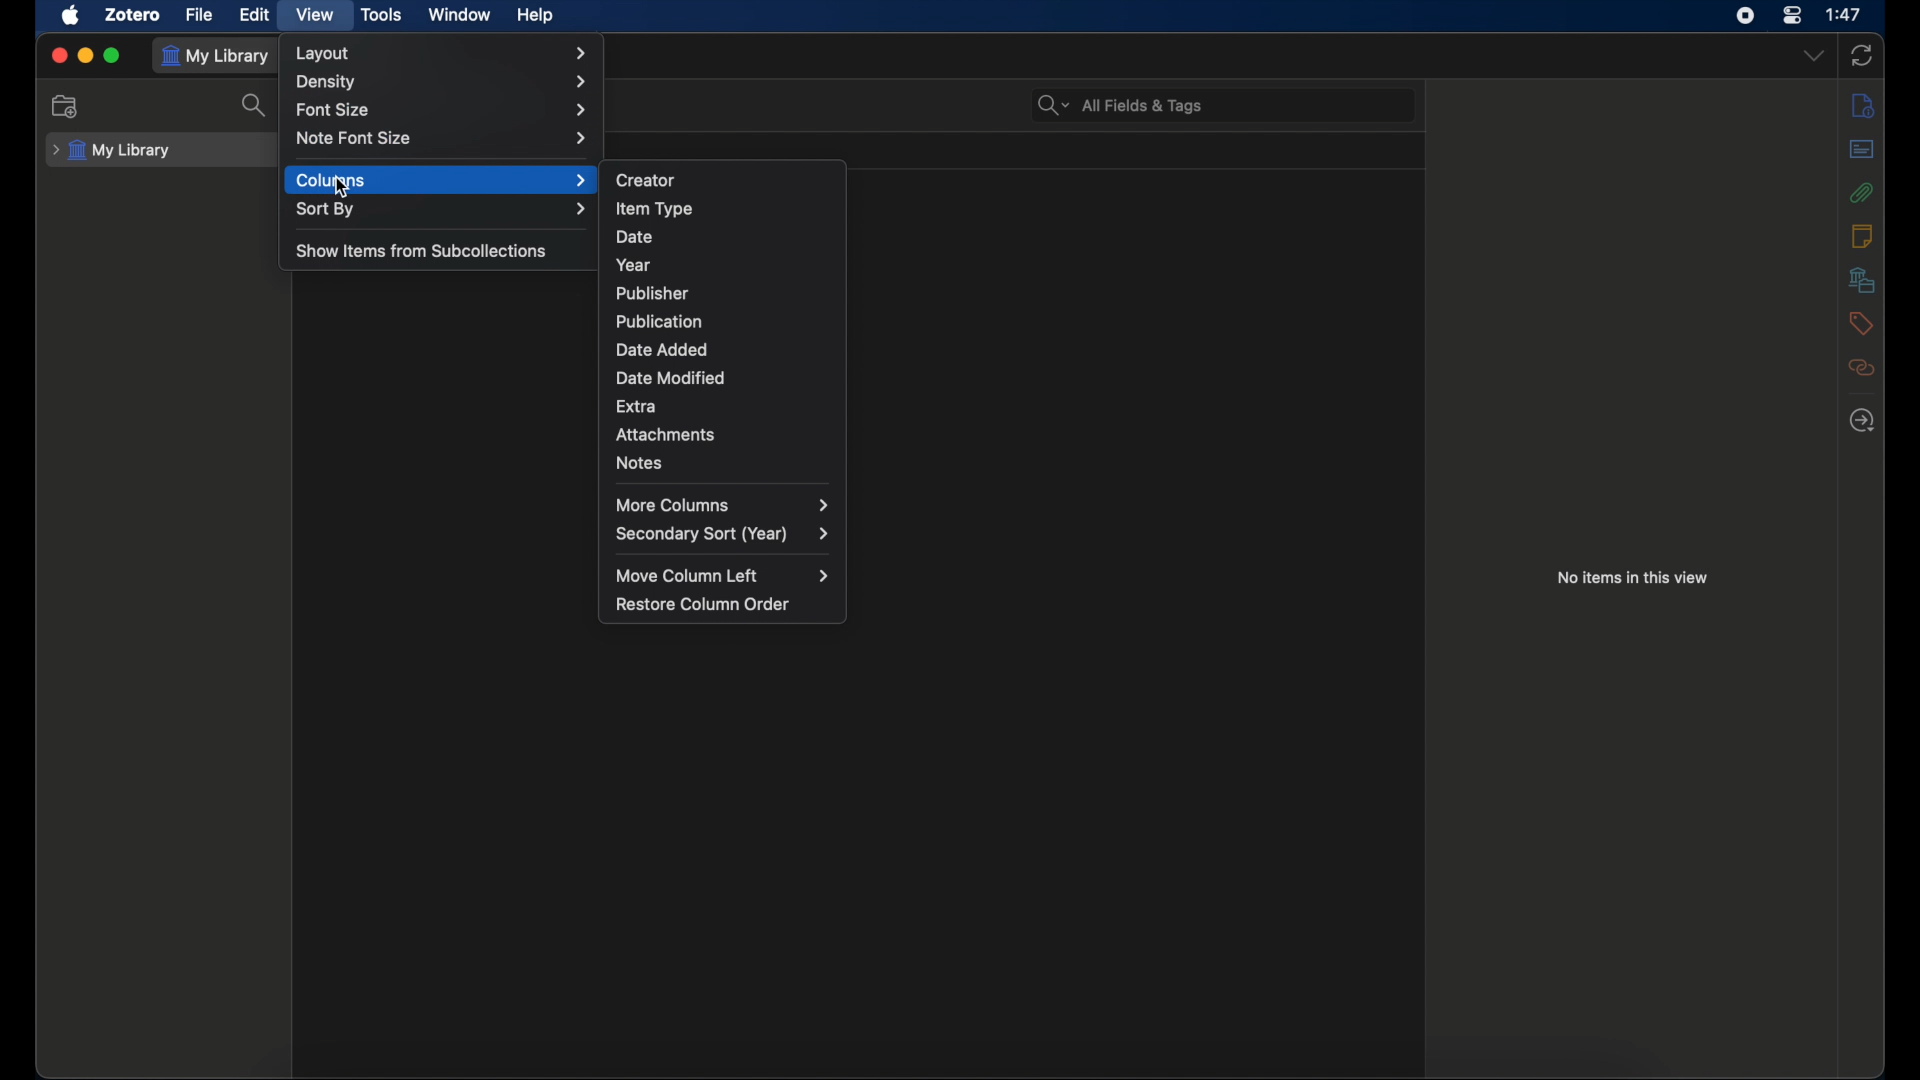  Describe the element at coordinates (1745, 15) in the screenshot. I see `screen recorder` at that location.